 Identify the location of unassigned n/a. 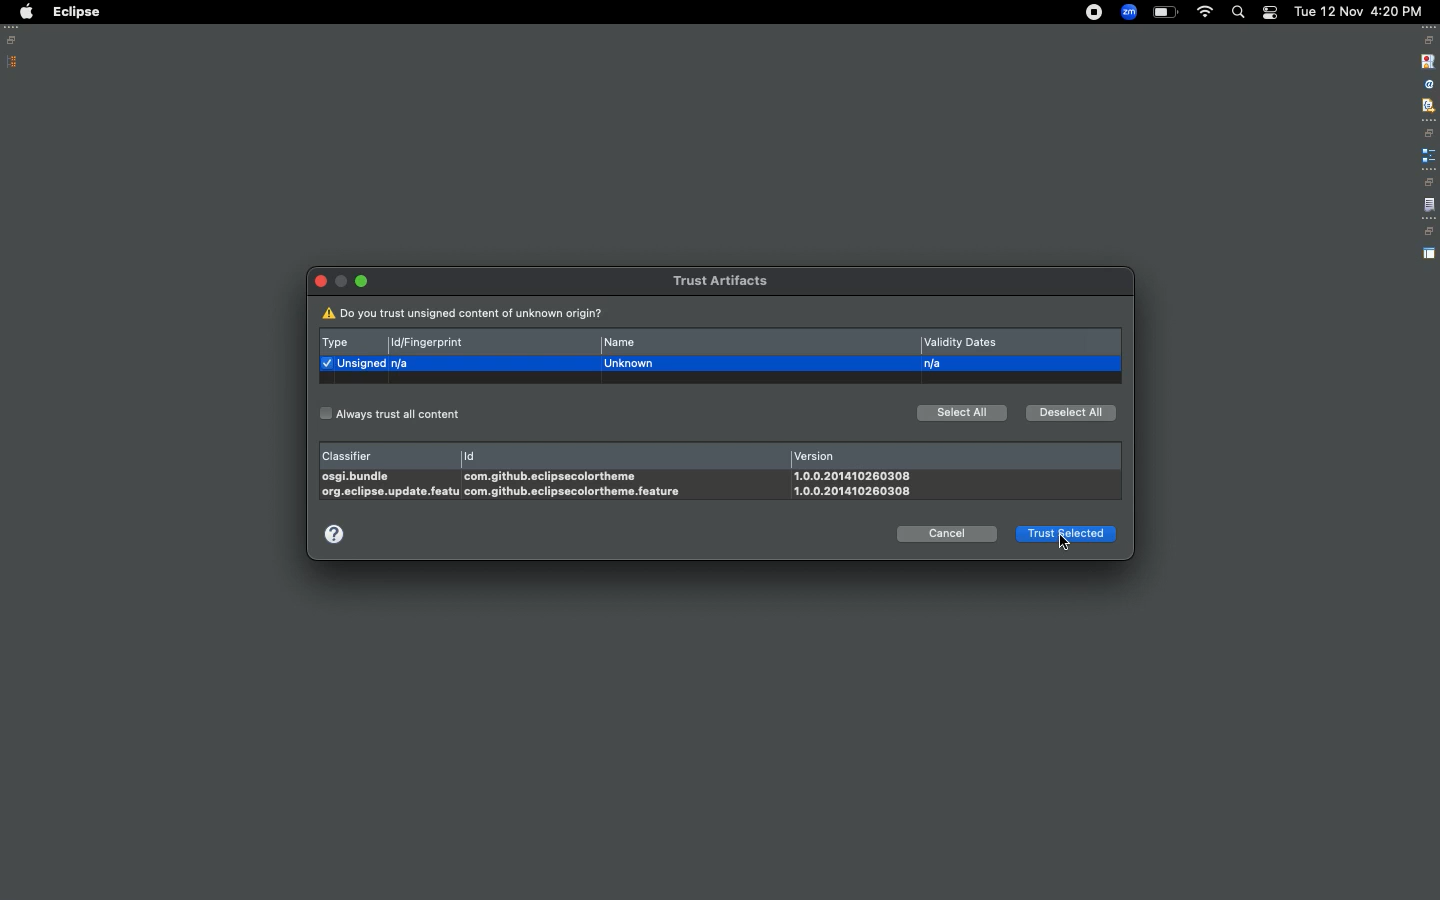
(368, 364).